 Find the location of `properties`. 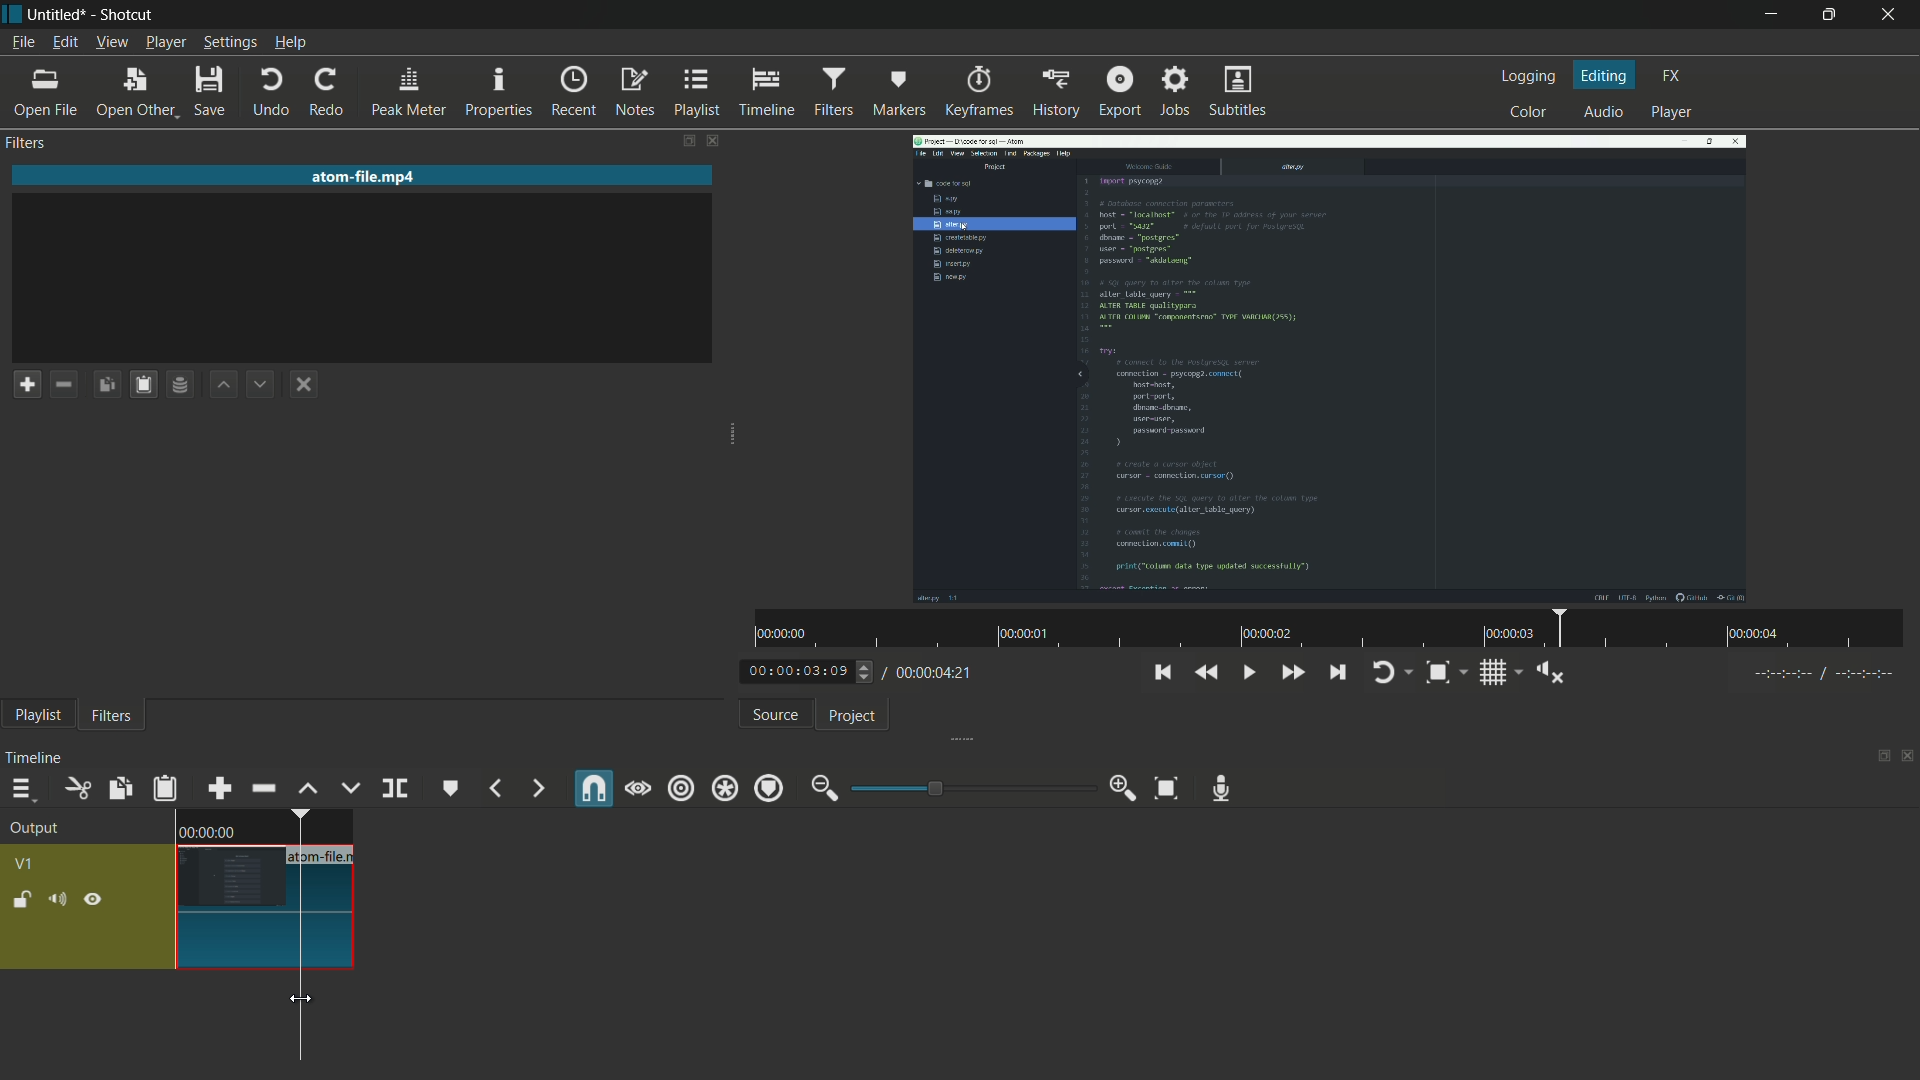

properties is located at coordinates (499, 91).